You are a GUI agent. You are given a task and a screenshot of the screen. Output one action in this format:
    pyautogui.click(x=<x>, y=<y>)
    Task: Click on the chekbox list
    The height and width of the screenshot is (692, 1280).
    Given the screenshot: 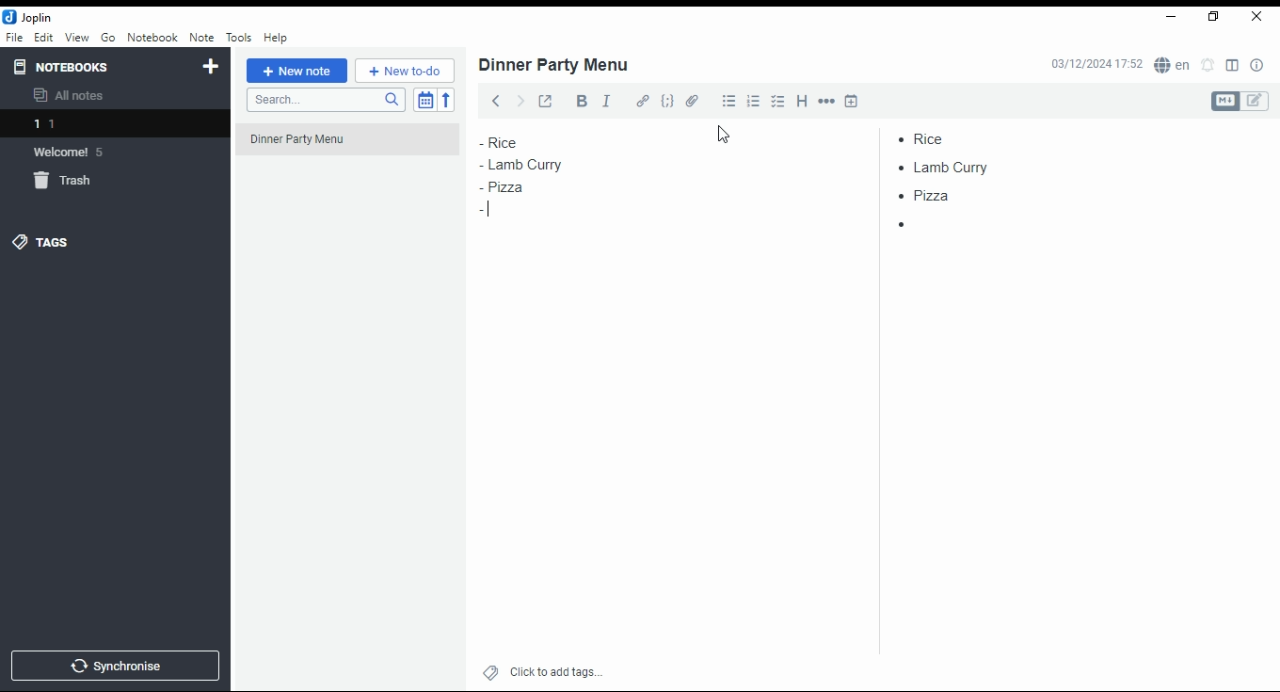 What is the action you would take?
    pyautogui.click(x=779, y=102)
    